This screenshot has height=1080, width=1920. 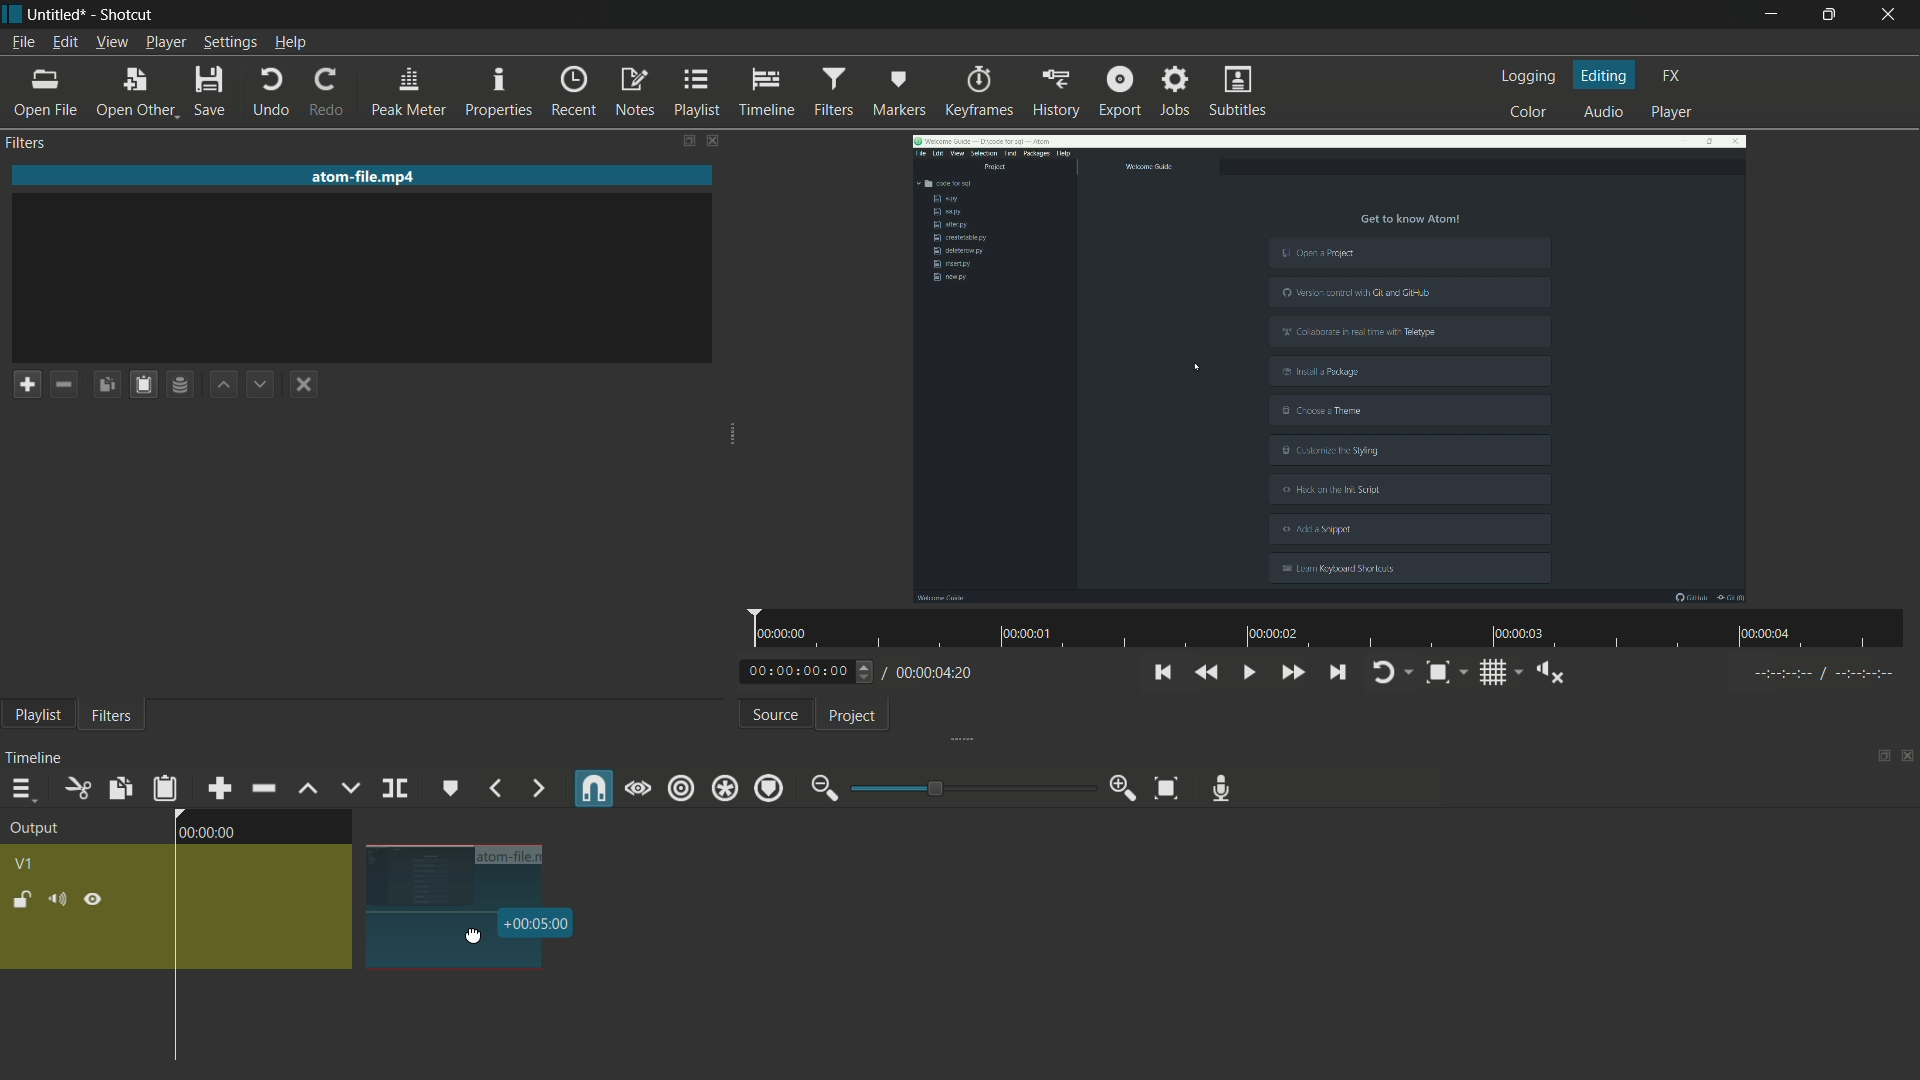 What do you see at coordinates (591, 787) in the screenshot?
I see `snap` at bounding box center [591, 787].